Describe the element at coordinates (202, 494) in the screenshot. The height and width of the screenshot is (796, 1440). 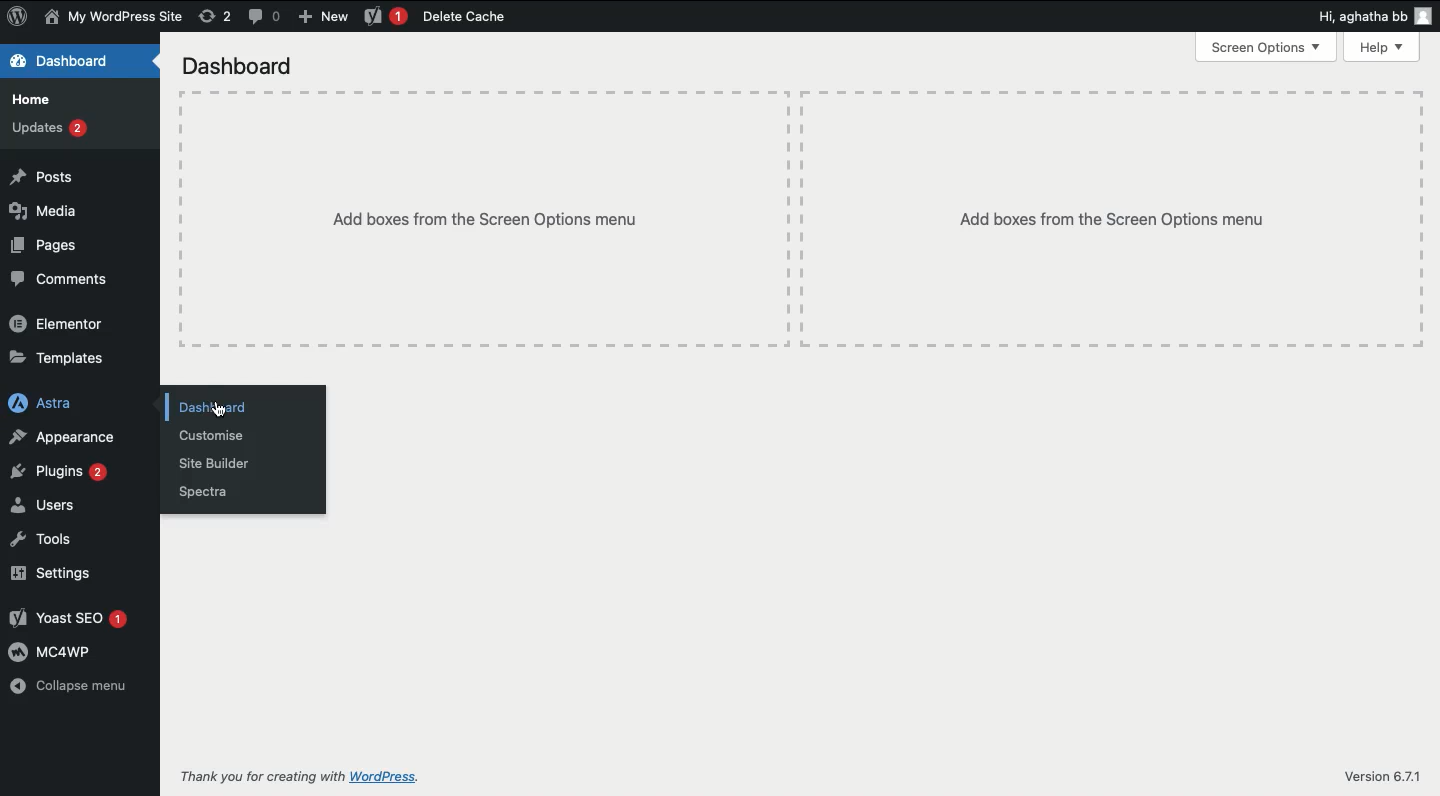
I see `Spectra` at that location.